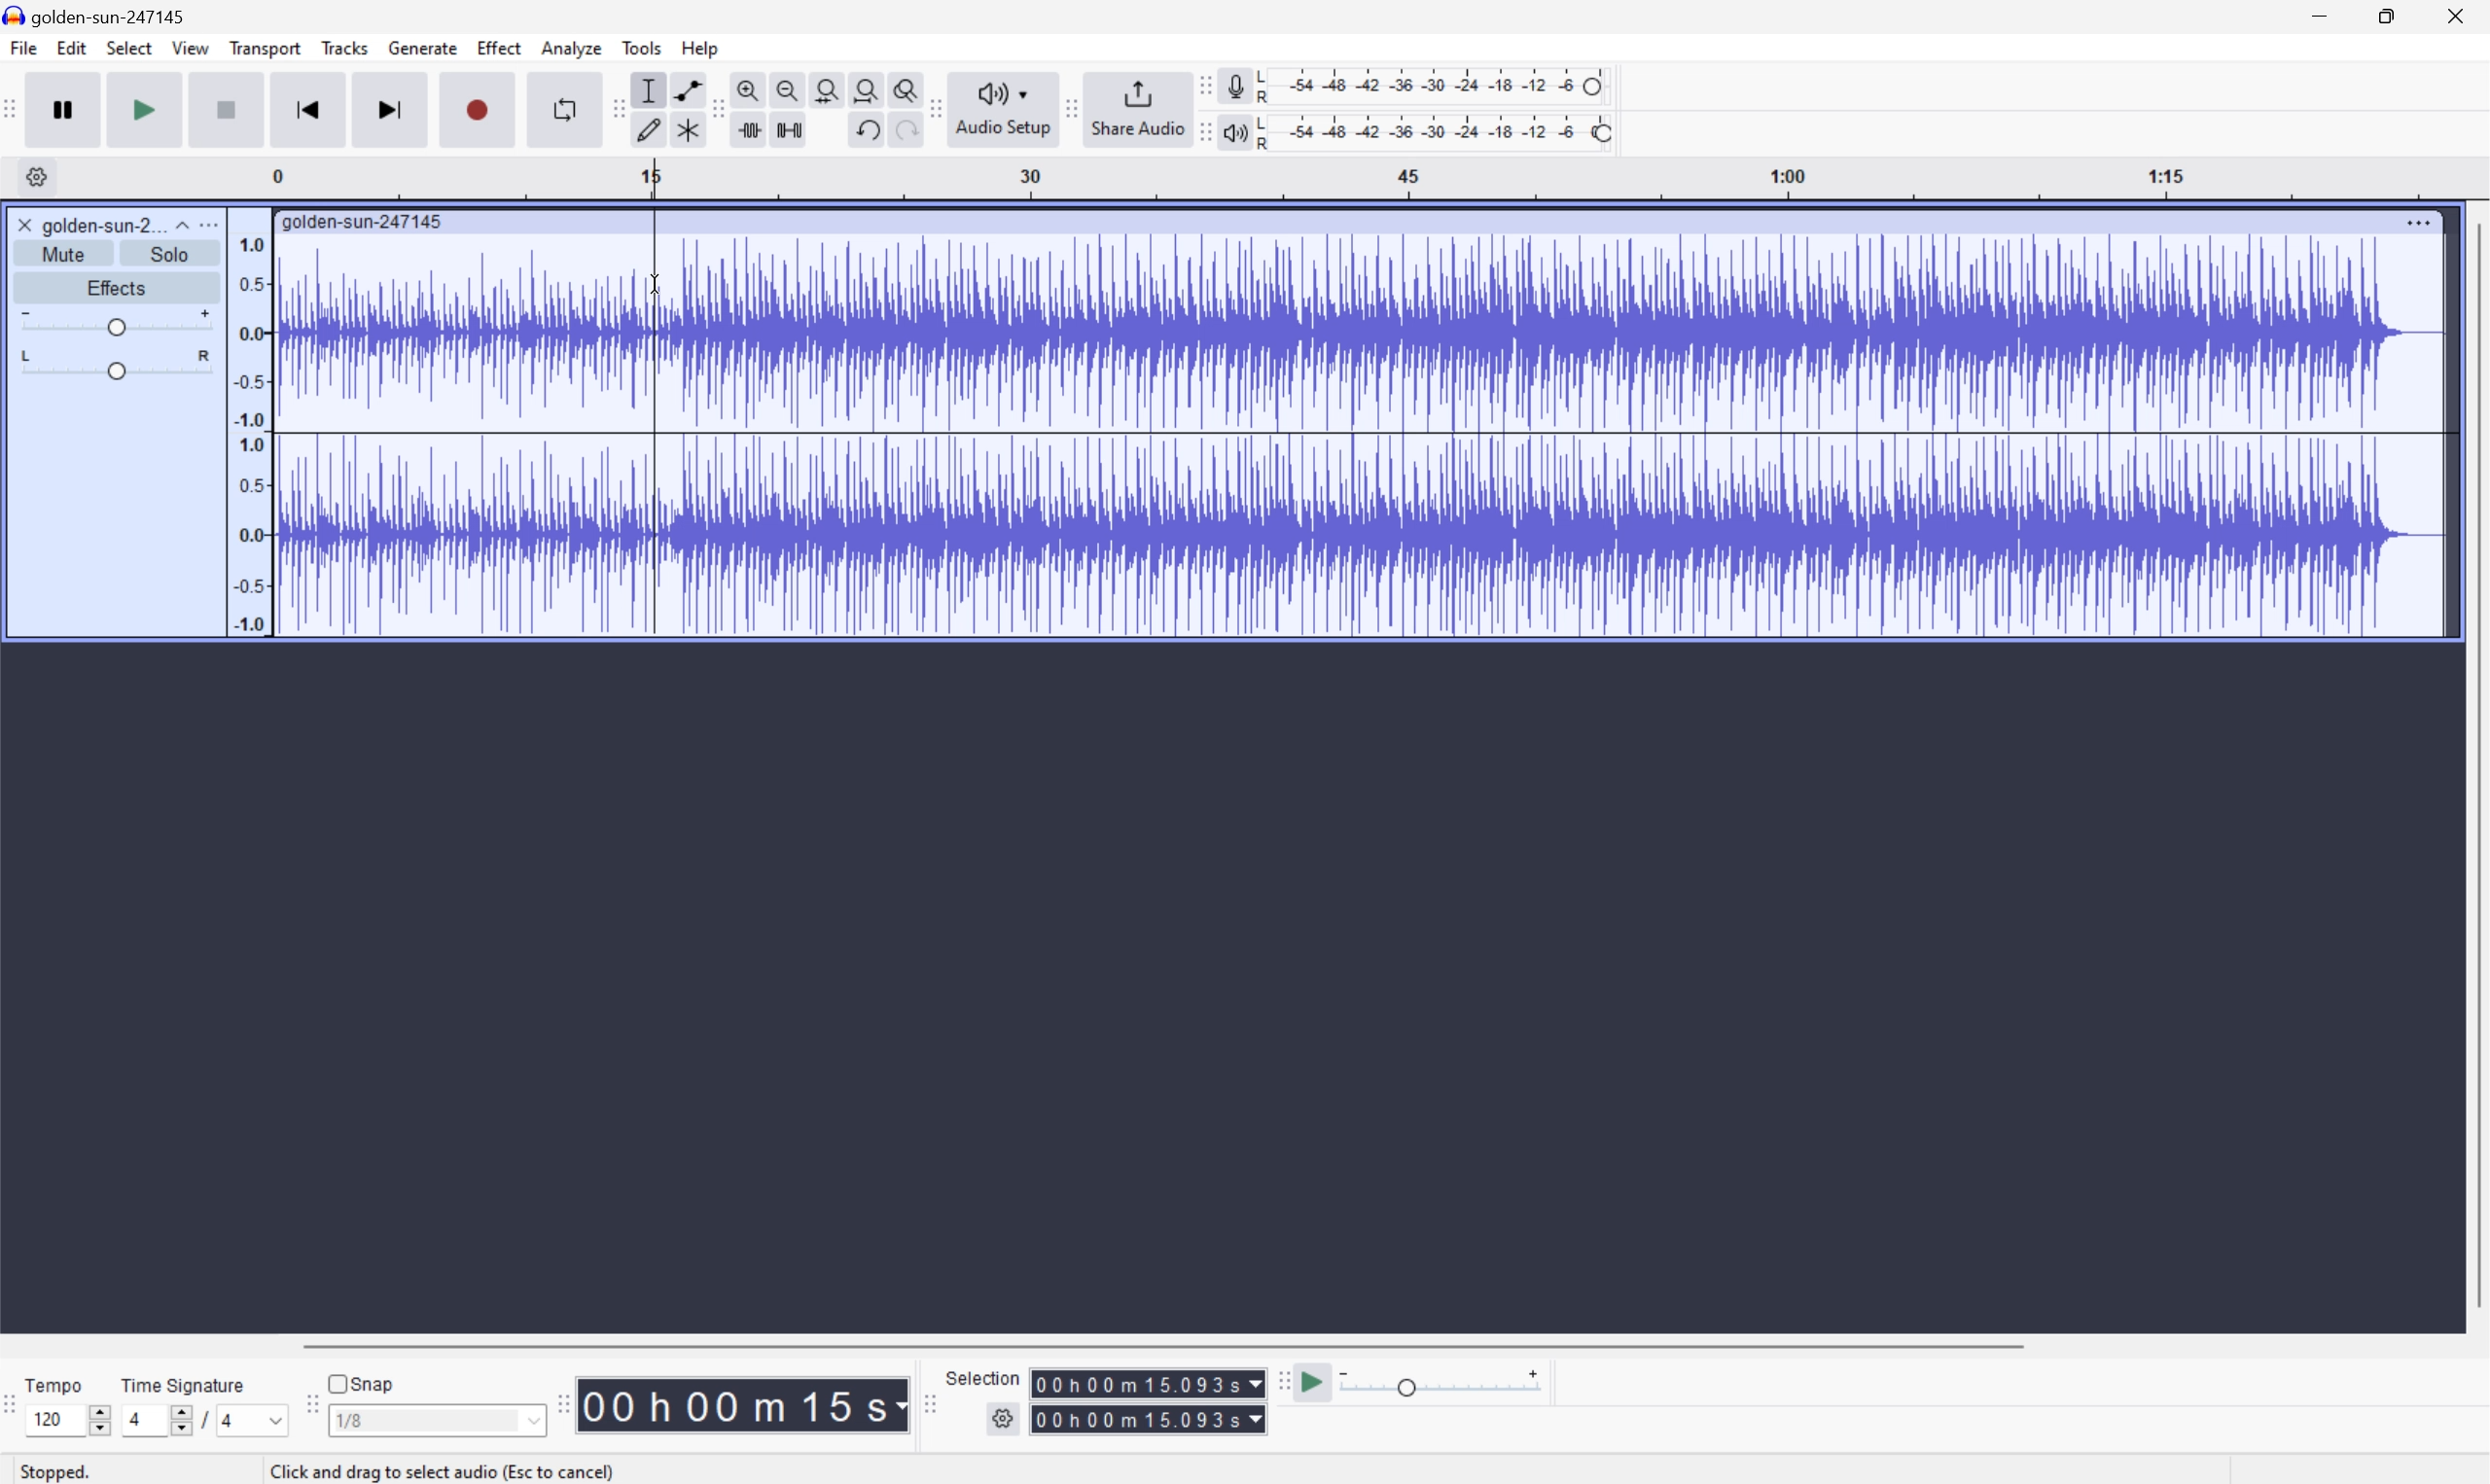  Describe the element at coordinates (701, 47) in the screenshot. I see `Help` at that location.